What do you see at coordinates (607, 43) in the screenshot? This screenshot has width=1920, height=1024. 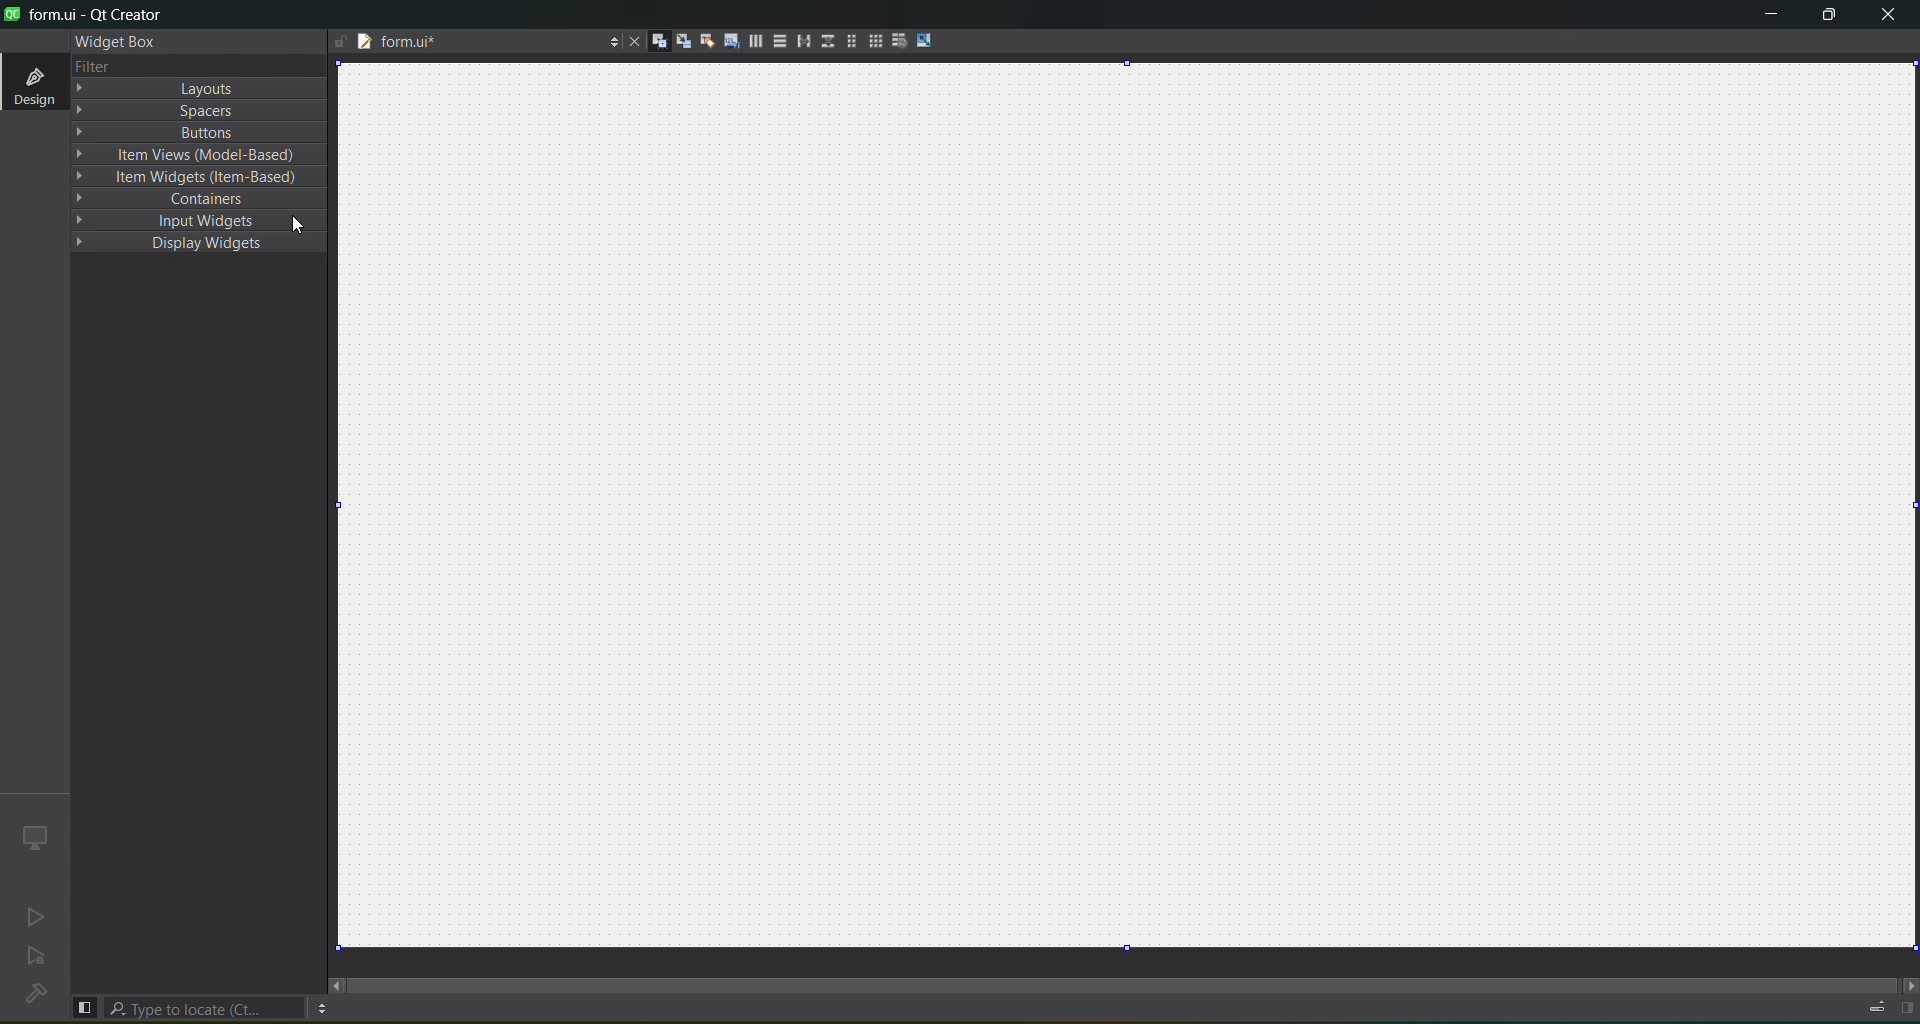 I see `options` at bounding box center [607, 43].